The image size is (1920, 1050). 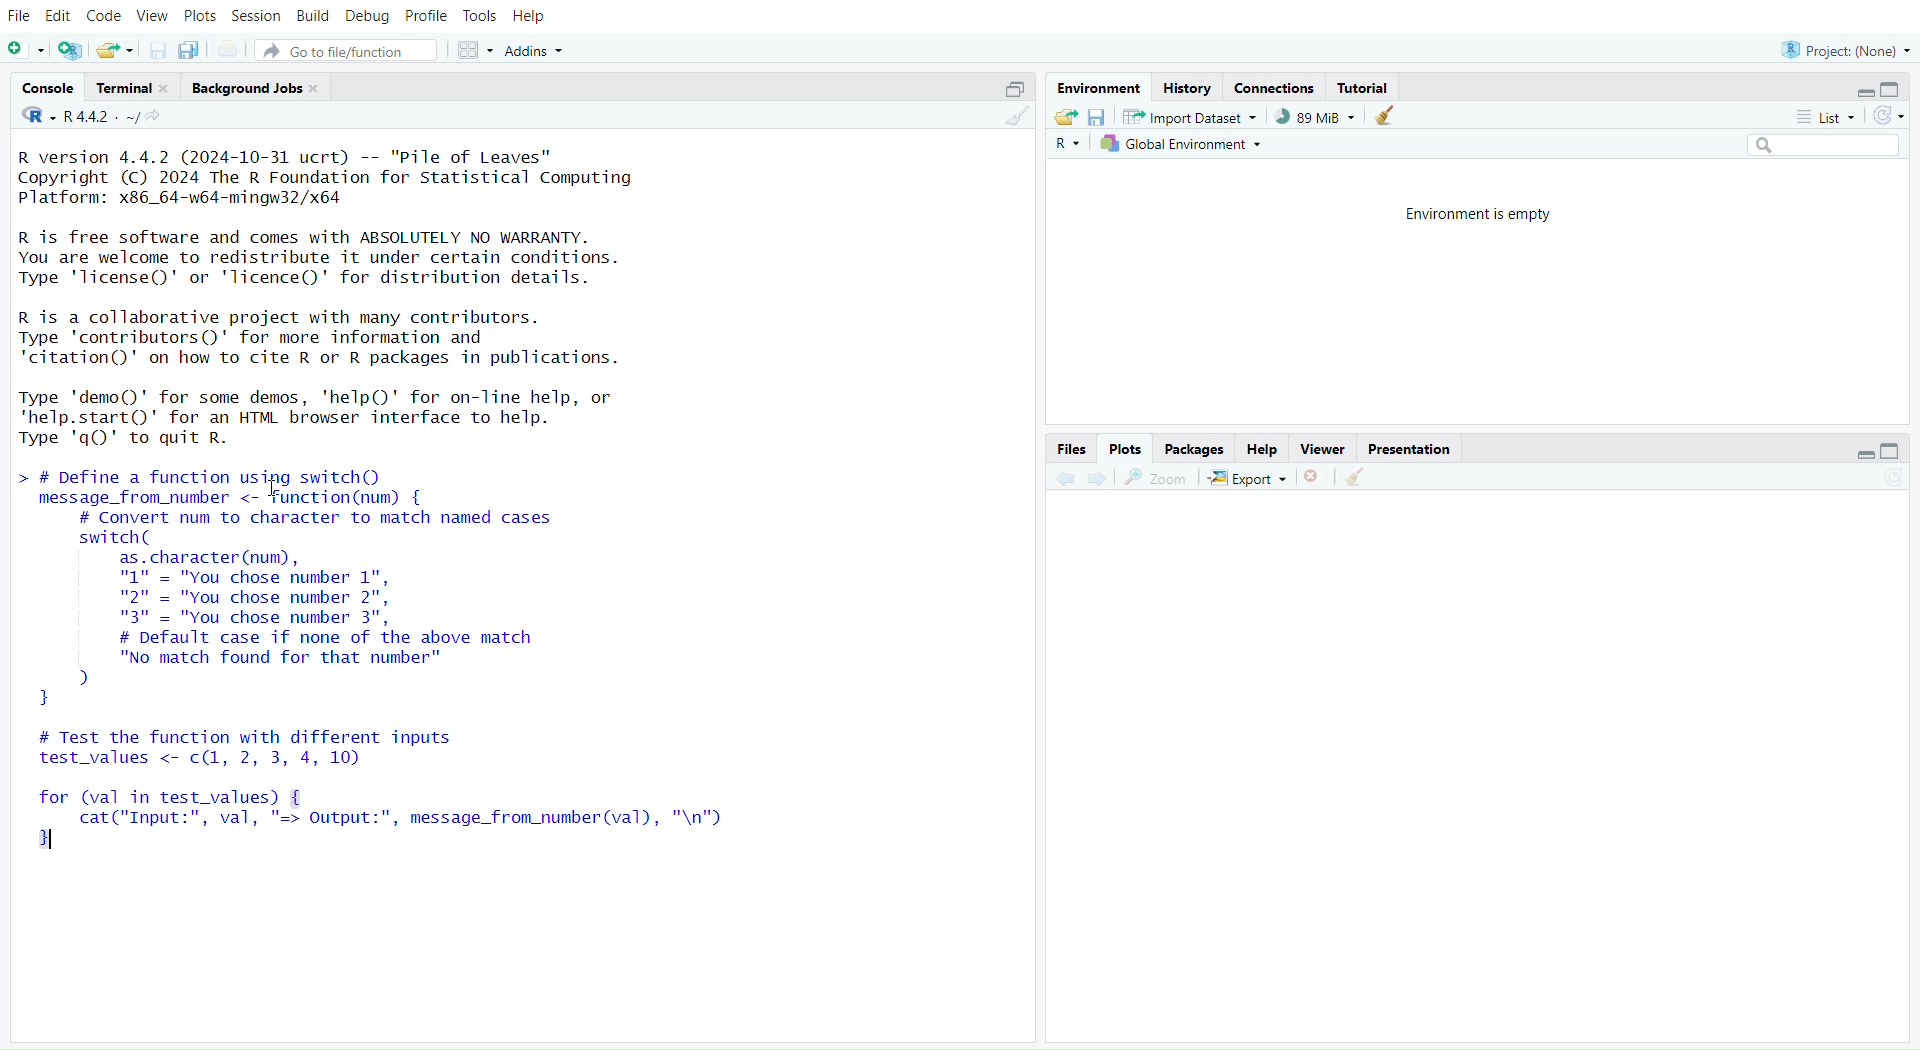 What do you see at coordinates (1009, 91) in the screenshot?
I see `Maximize` at bounding box center [1009, 91].